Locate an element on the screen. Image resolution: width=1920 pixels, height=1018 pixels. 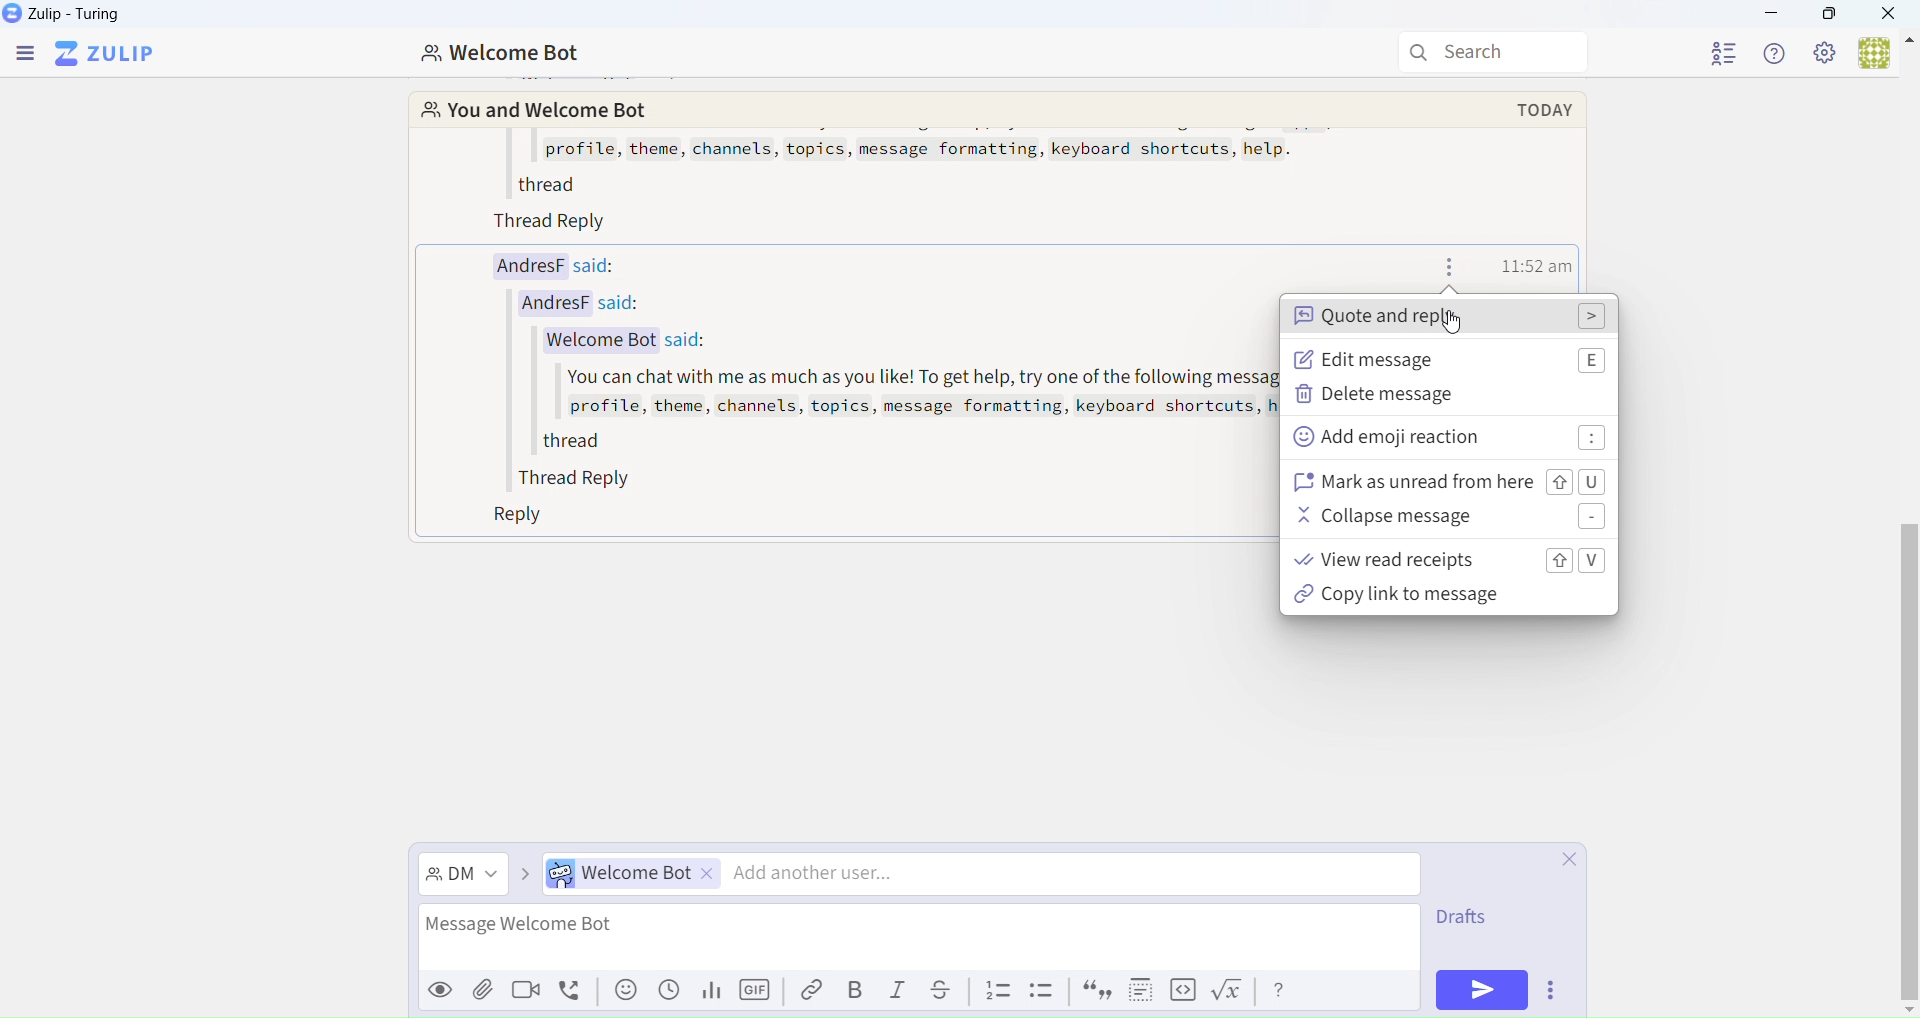
Write is located at coordinates (1416, 269).